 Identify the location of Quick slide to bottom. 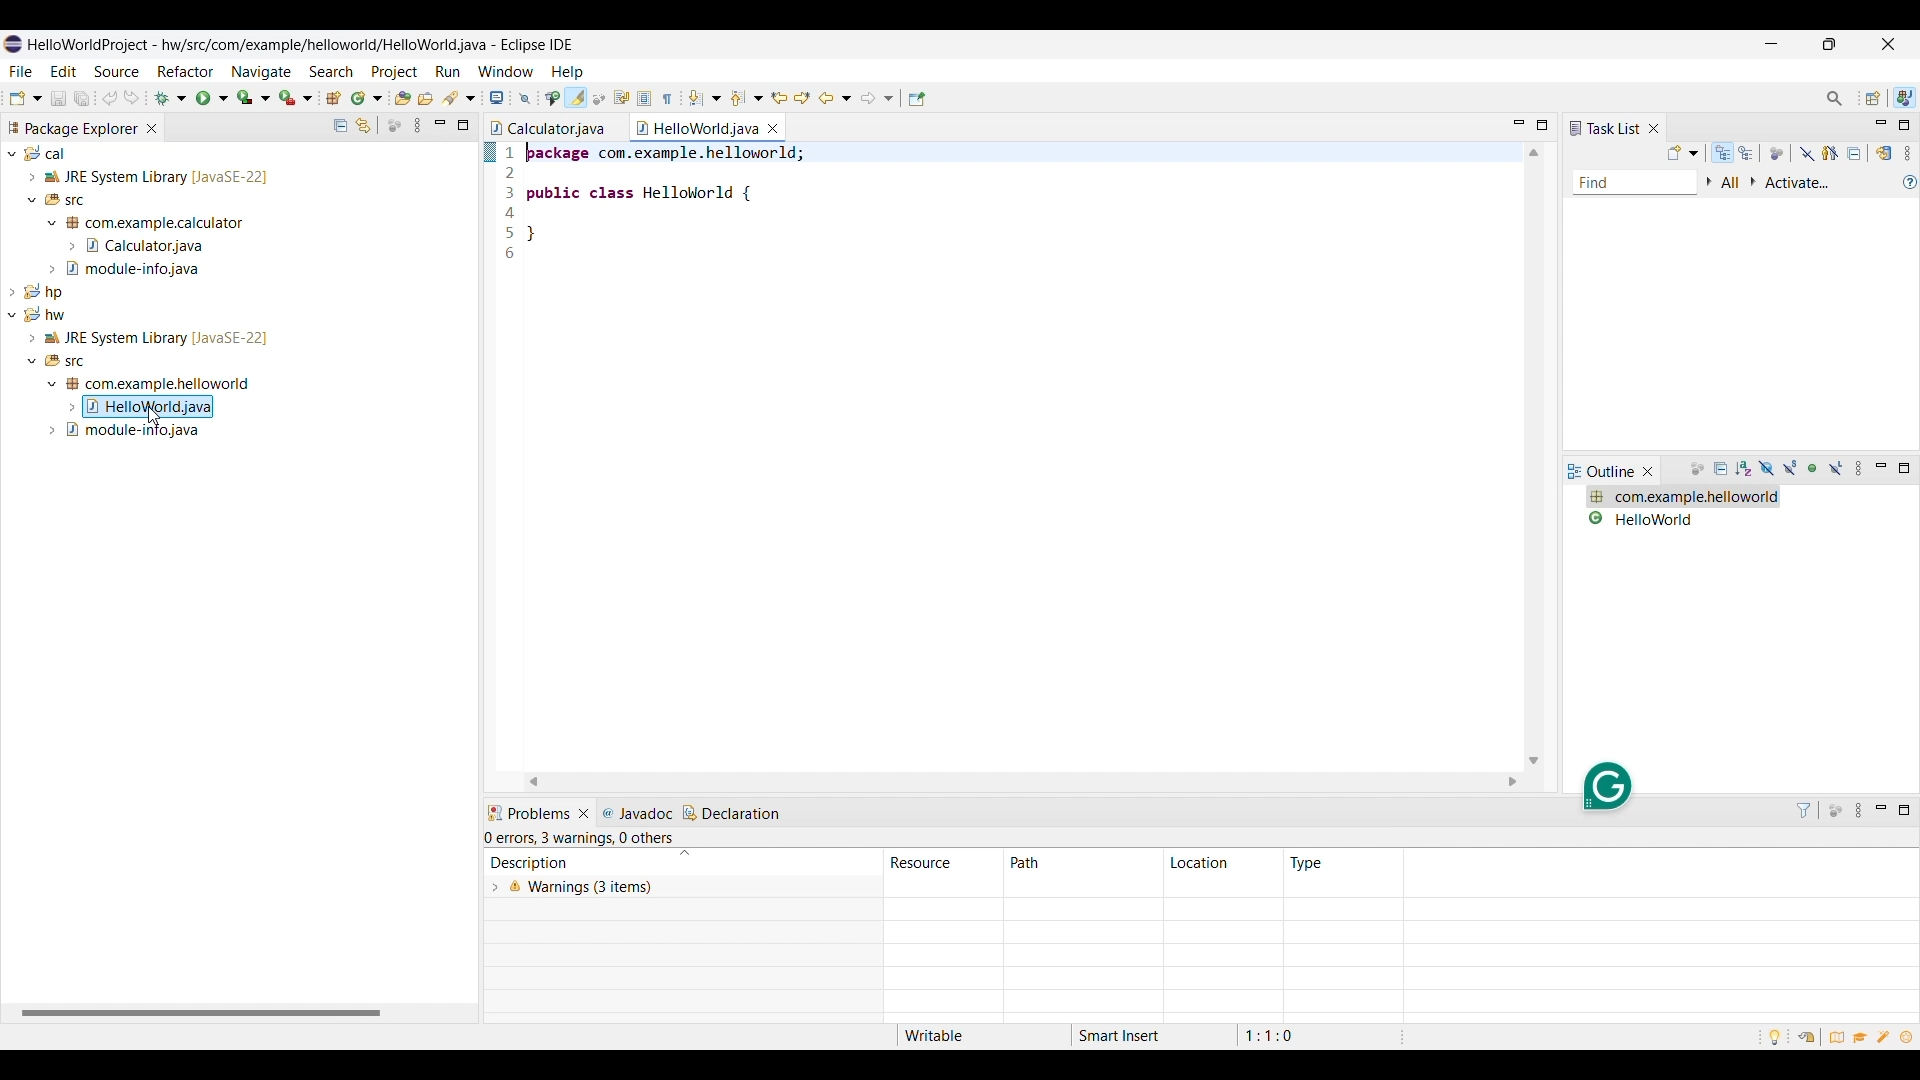
(1533, 761).